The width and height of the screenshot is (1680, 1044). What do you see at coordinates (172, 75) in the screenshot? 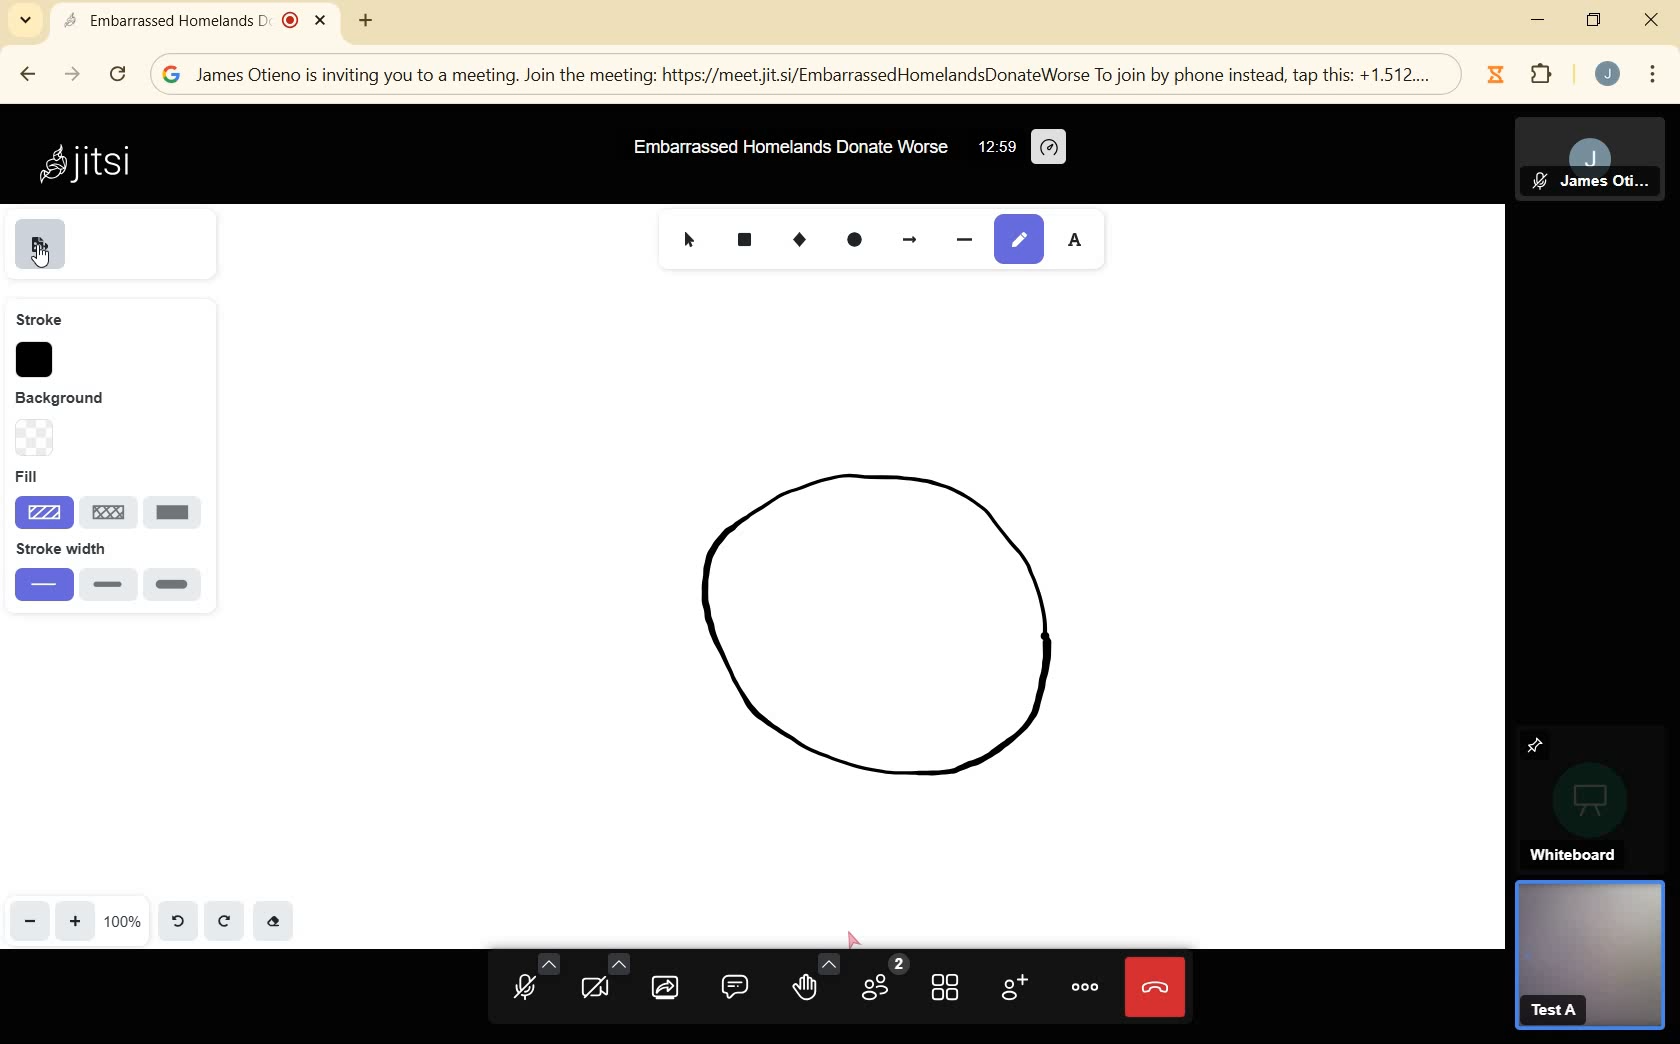
I see `google logo` at bounding box center [172, 75].